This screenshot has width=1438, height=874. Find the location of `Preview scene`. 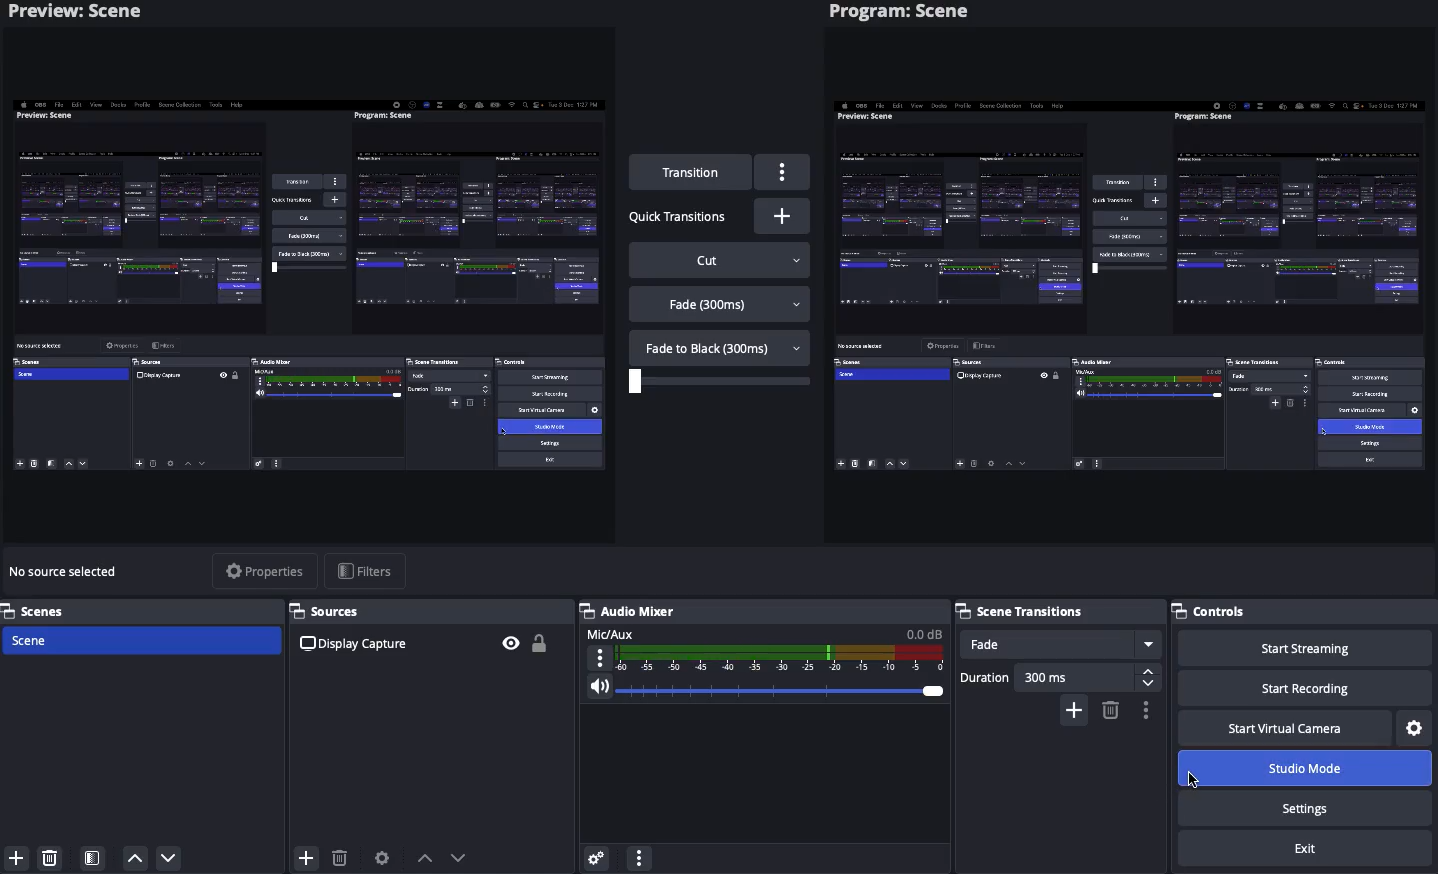

Preview scene is located at coordinates (89, 14).